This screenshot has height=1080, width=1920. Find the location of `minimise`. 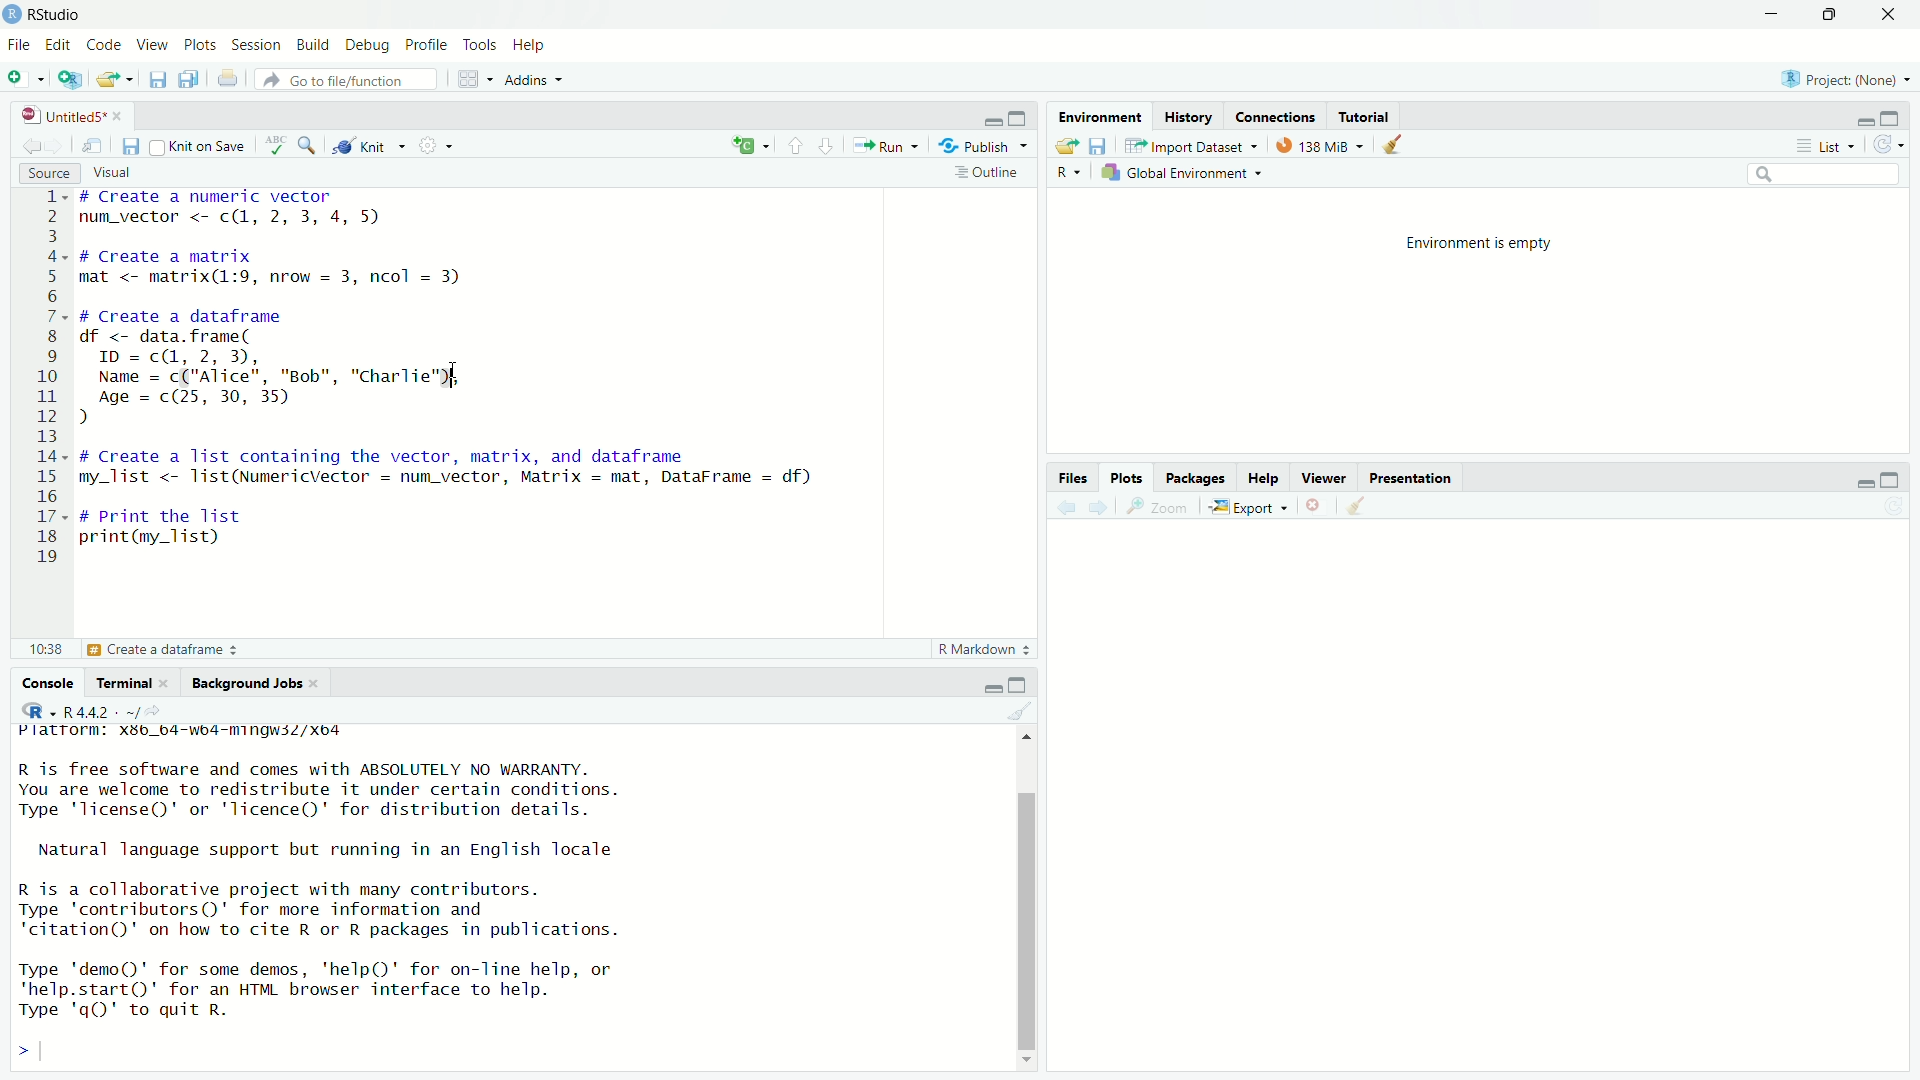

minimise is located at coordinates (1754, 19).